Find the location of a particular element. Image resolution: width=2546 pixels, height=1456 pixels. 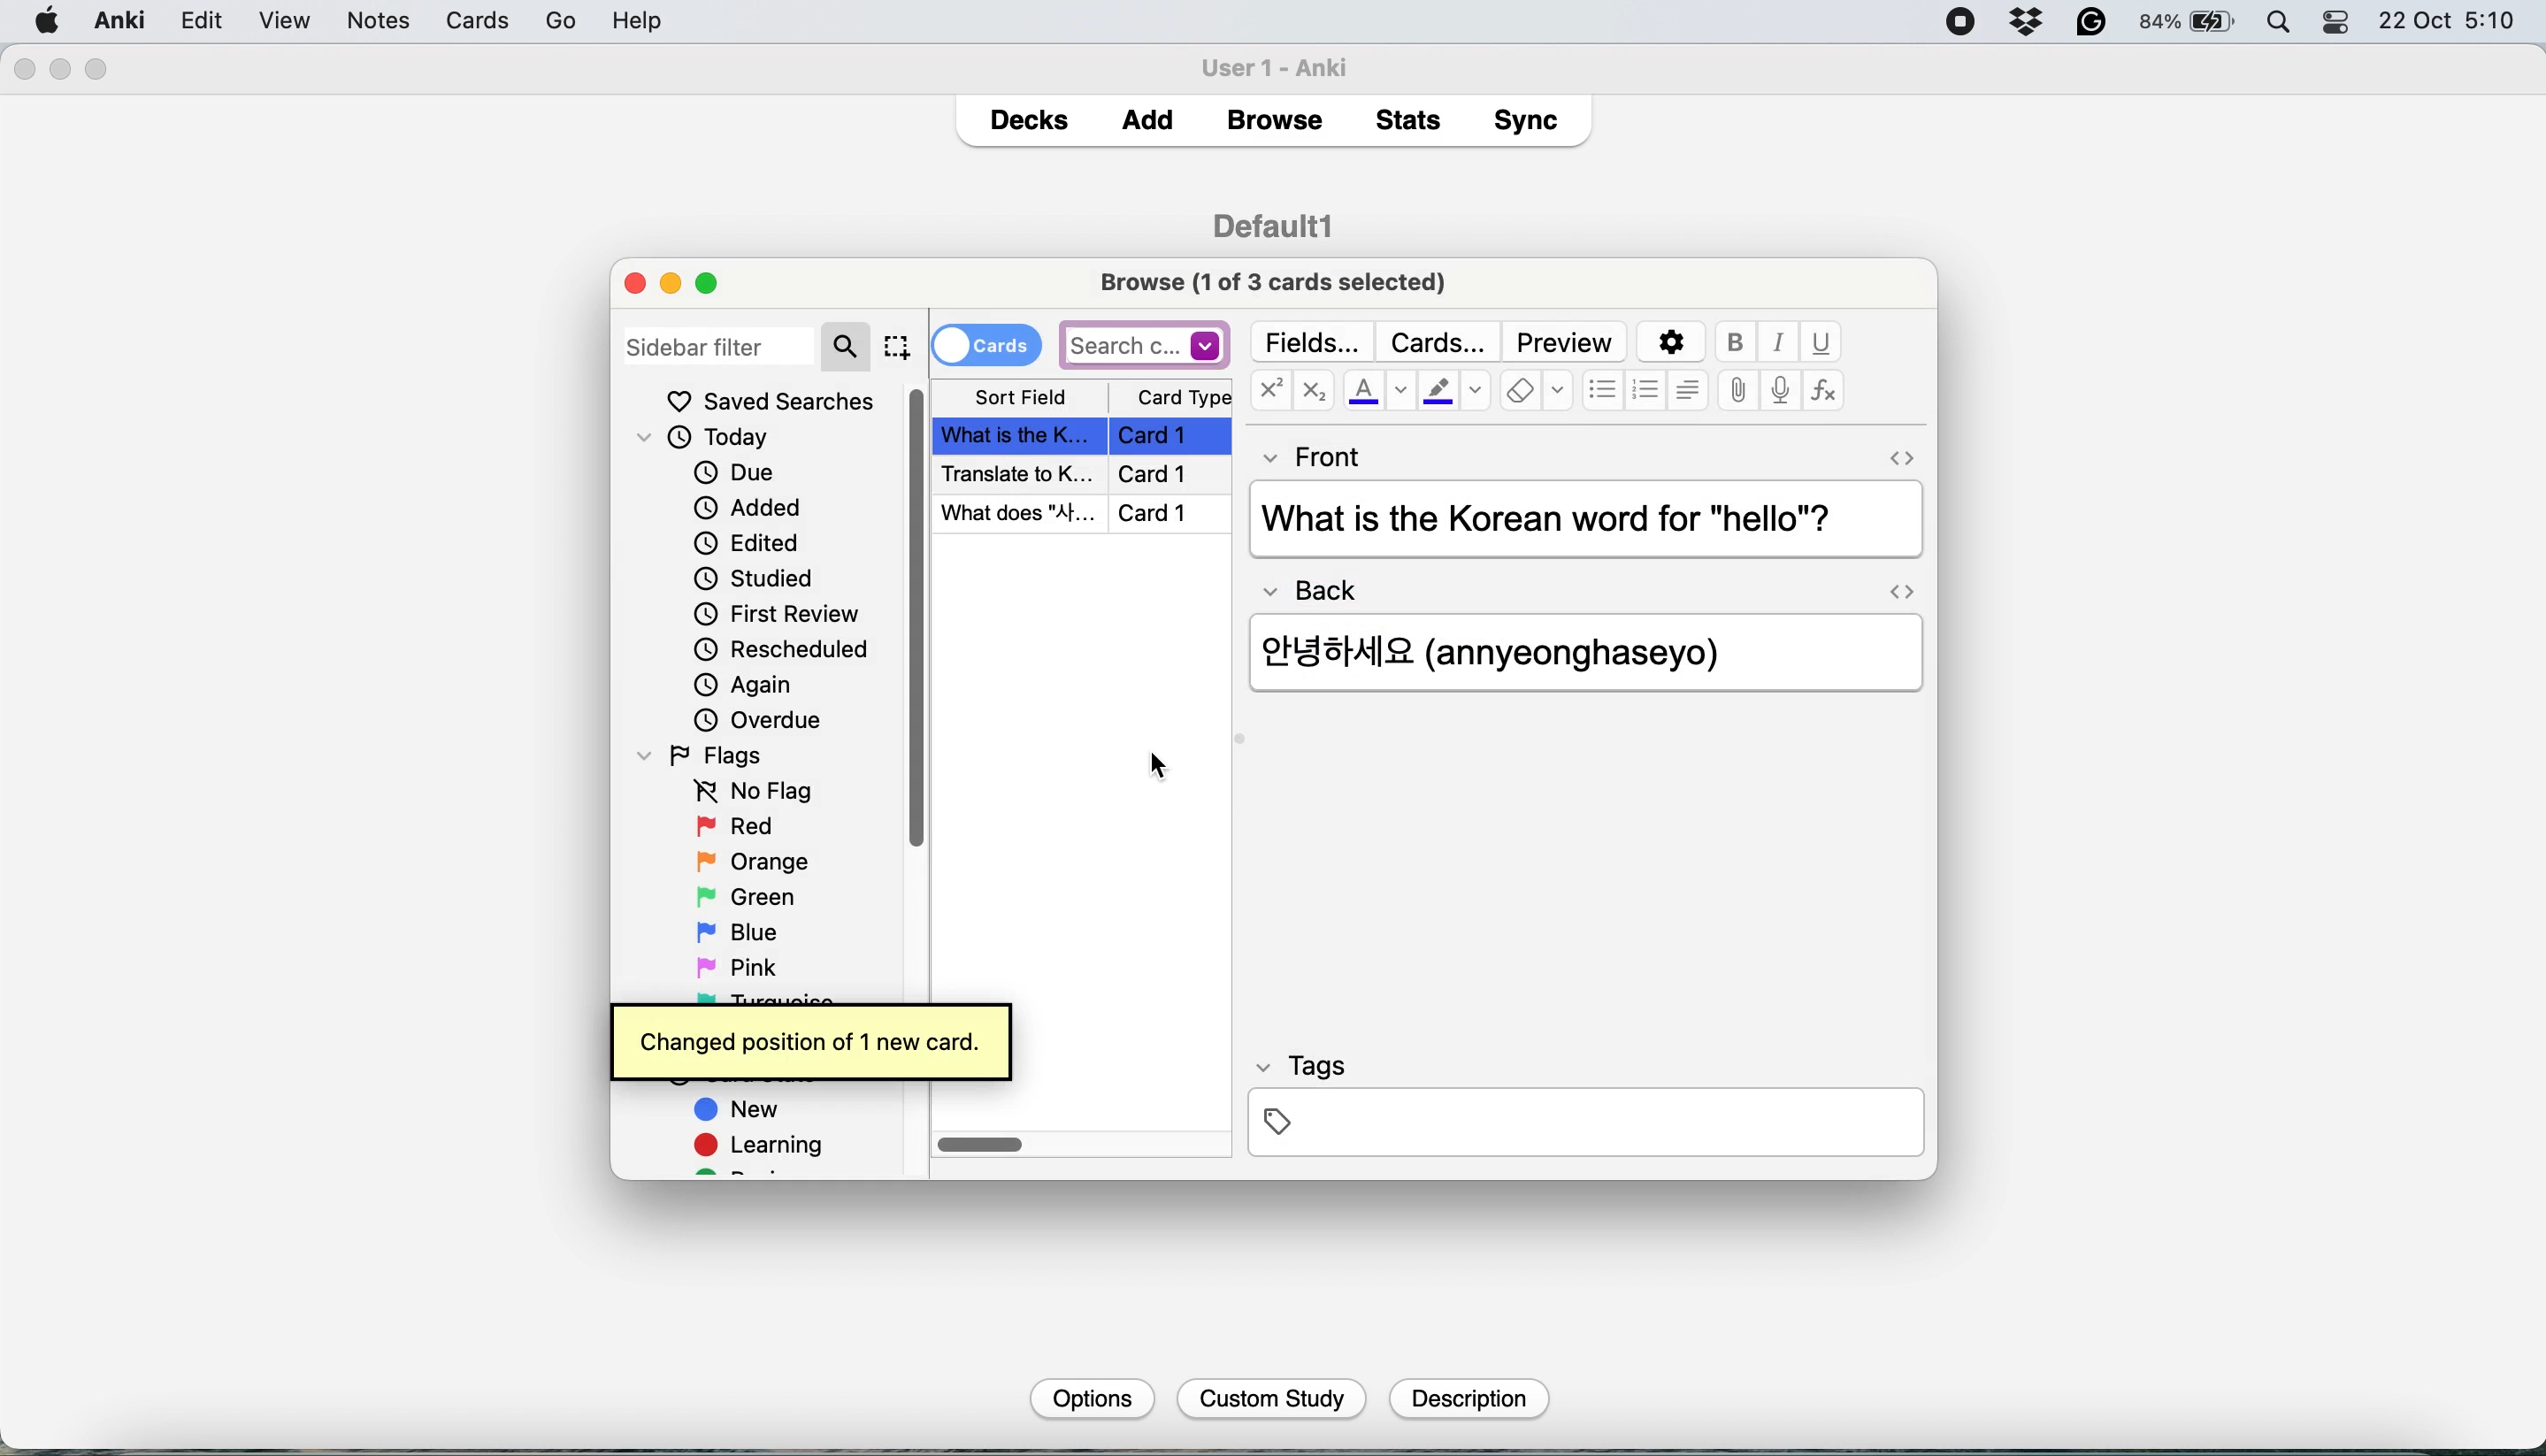

highlight color is located at coordinates (1453, 394).